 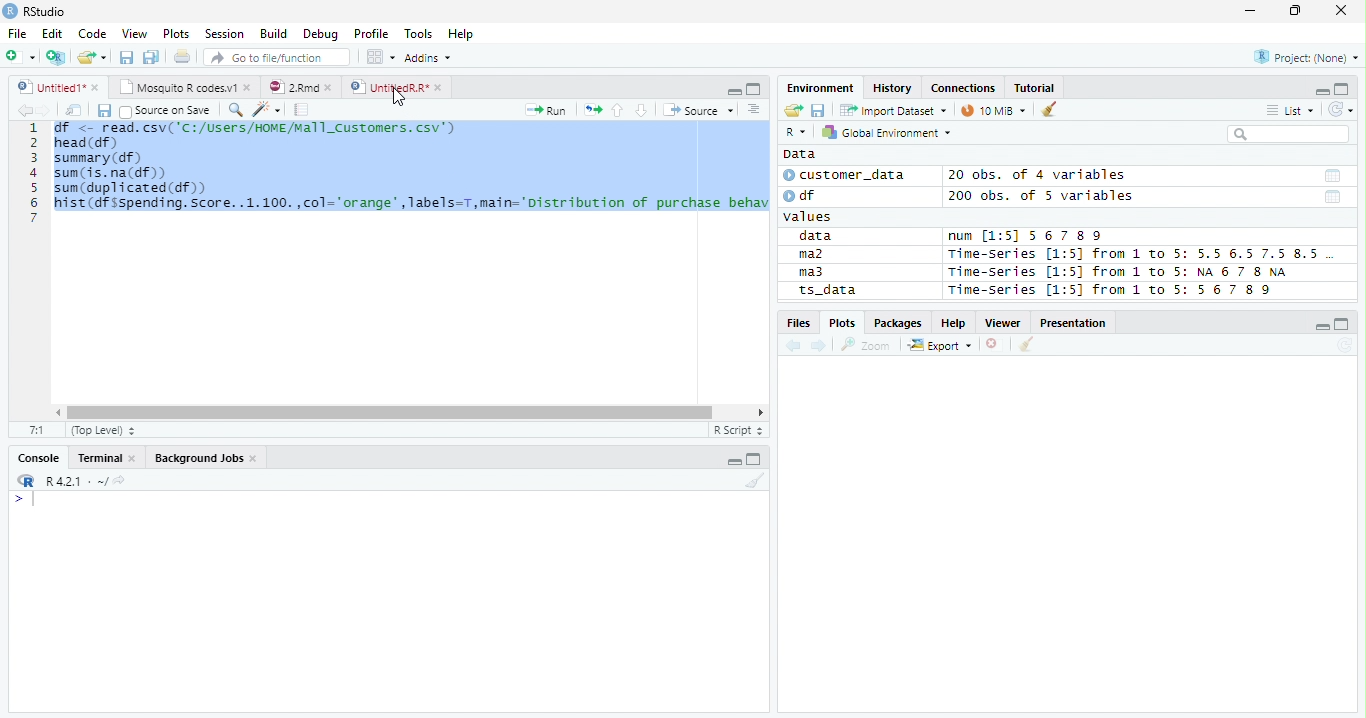 What do you see at coordinates (995, 345) in the screenshot?
I see `Delete` at bounding box center [995, 345].